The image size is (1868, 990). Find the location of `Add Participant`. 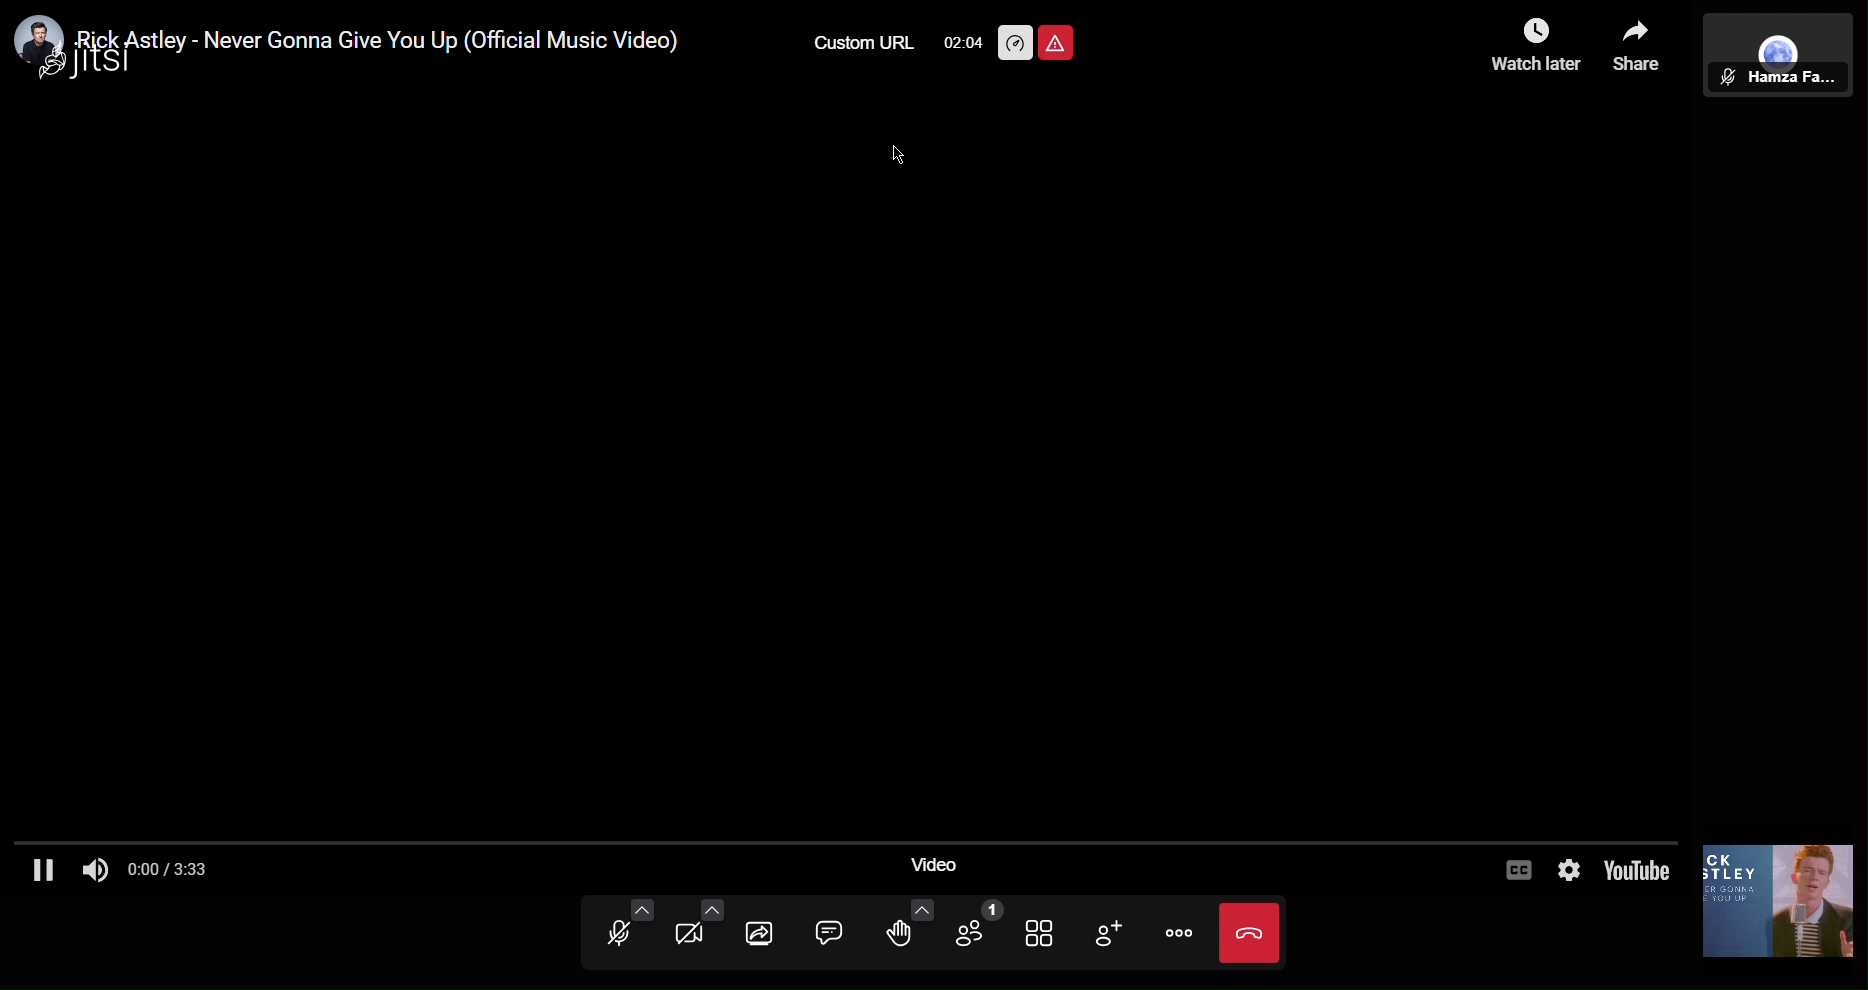

Add Participant is located at coordinates (1111, 933).